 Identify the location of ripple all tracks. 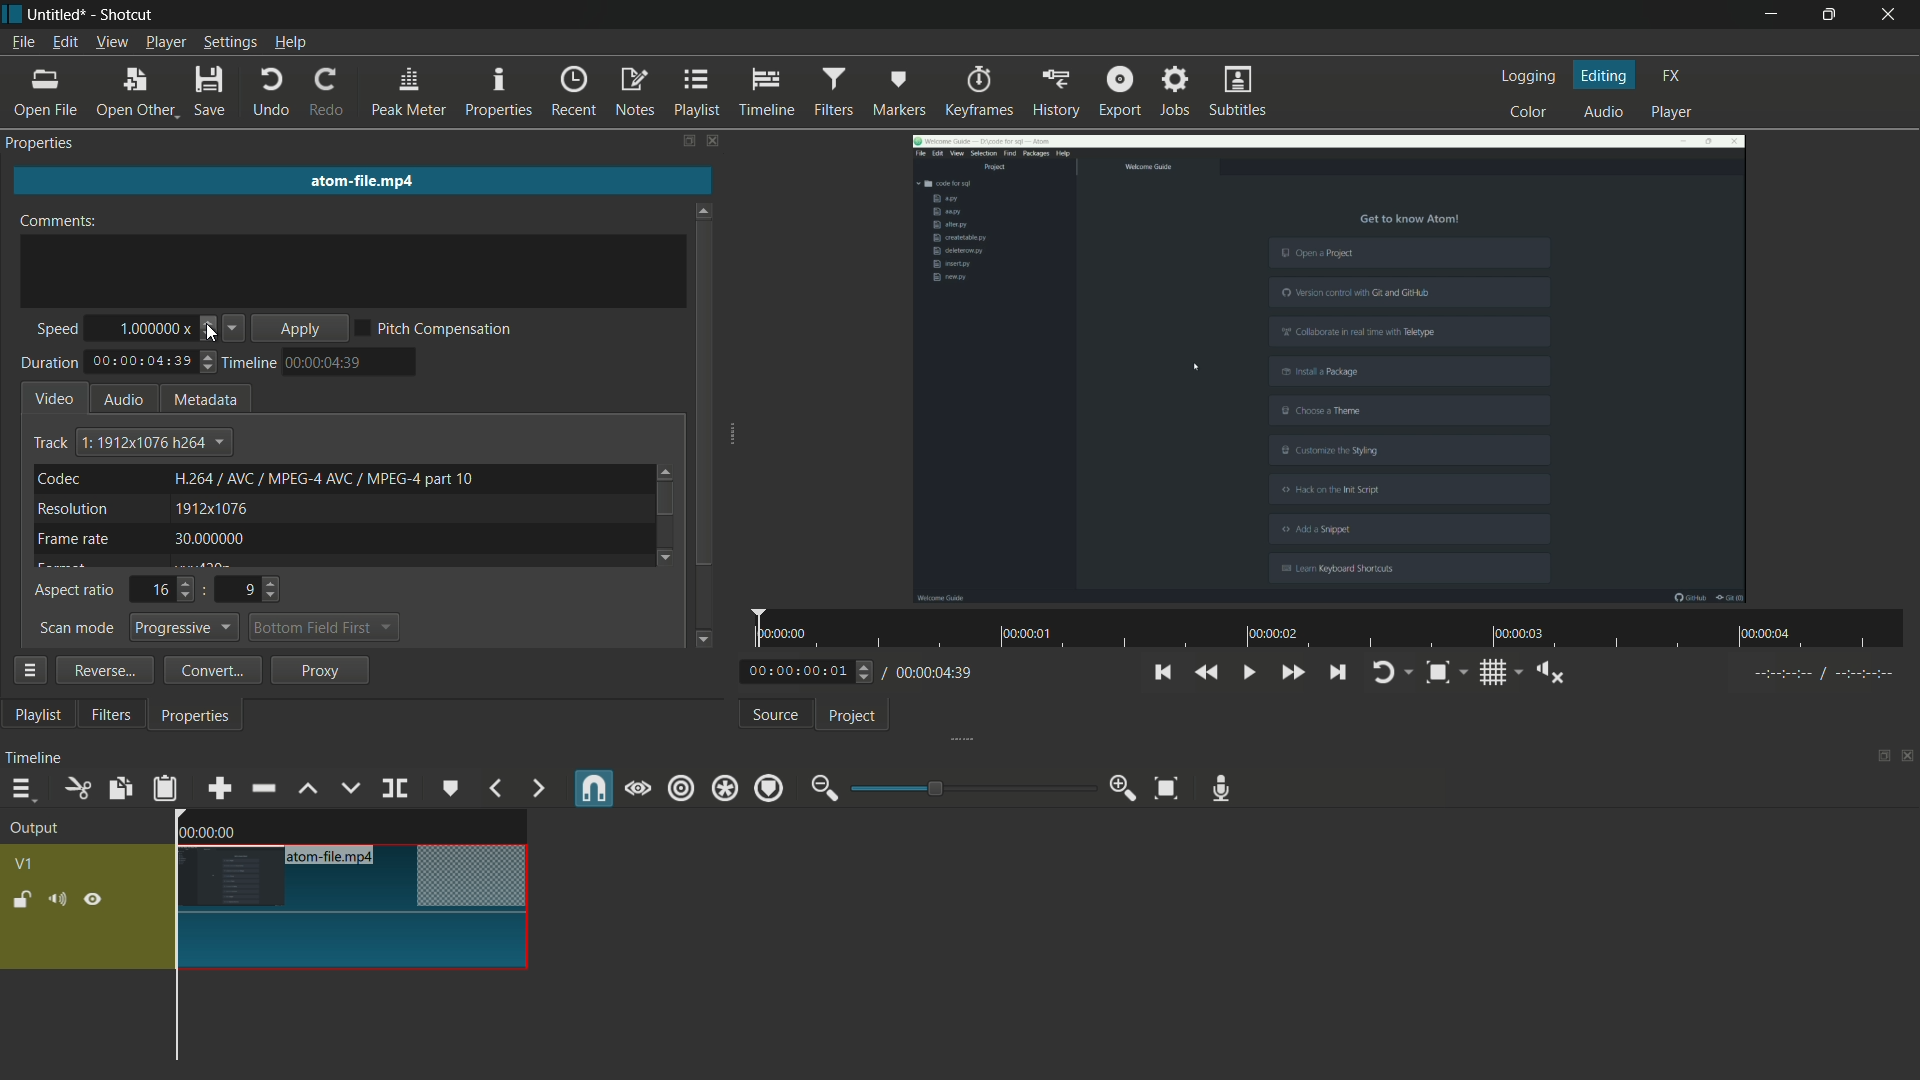
(723, 788).